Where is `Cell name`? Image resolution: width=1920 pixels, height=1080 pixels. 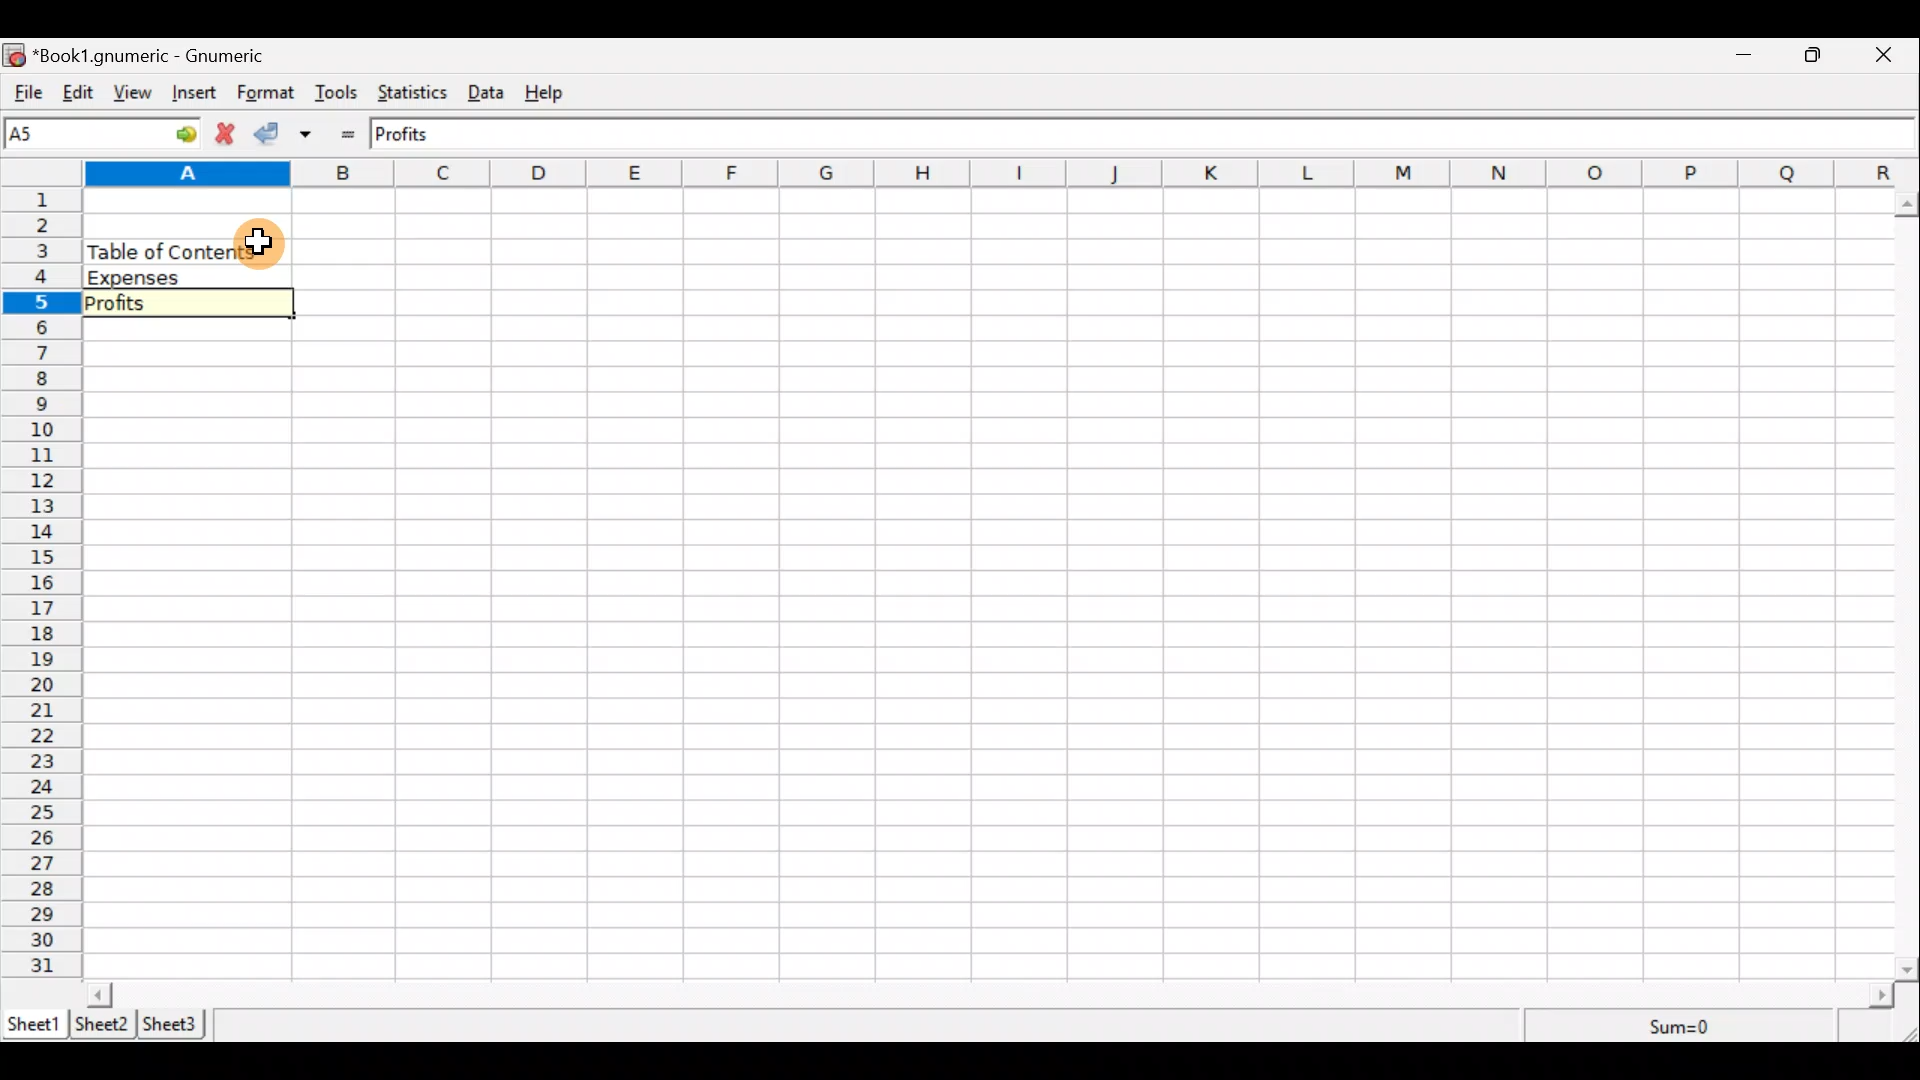
Cell name is located at coordinates (103, 133).